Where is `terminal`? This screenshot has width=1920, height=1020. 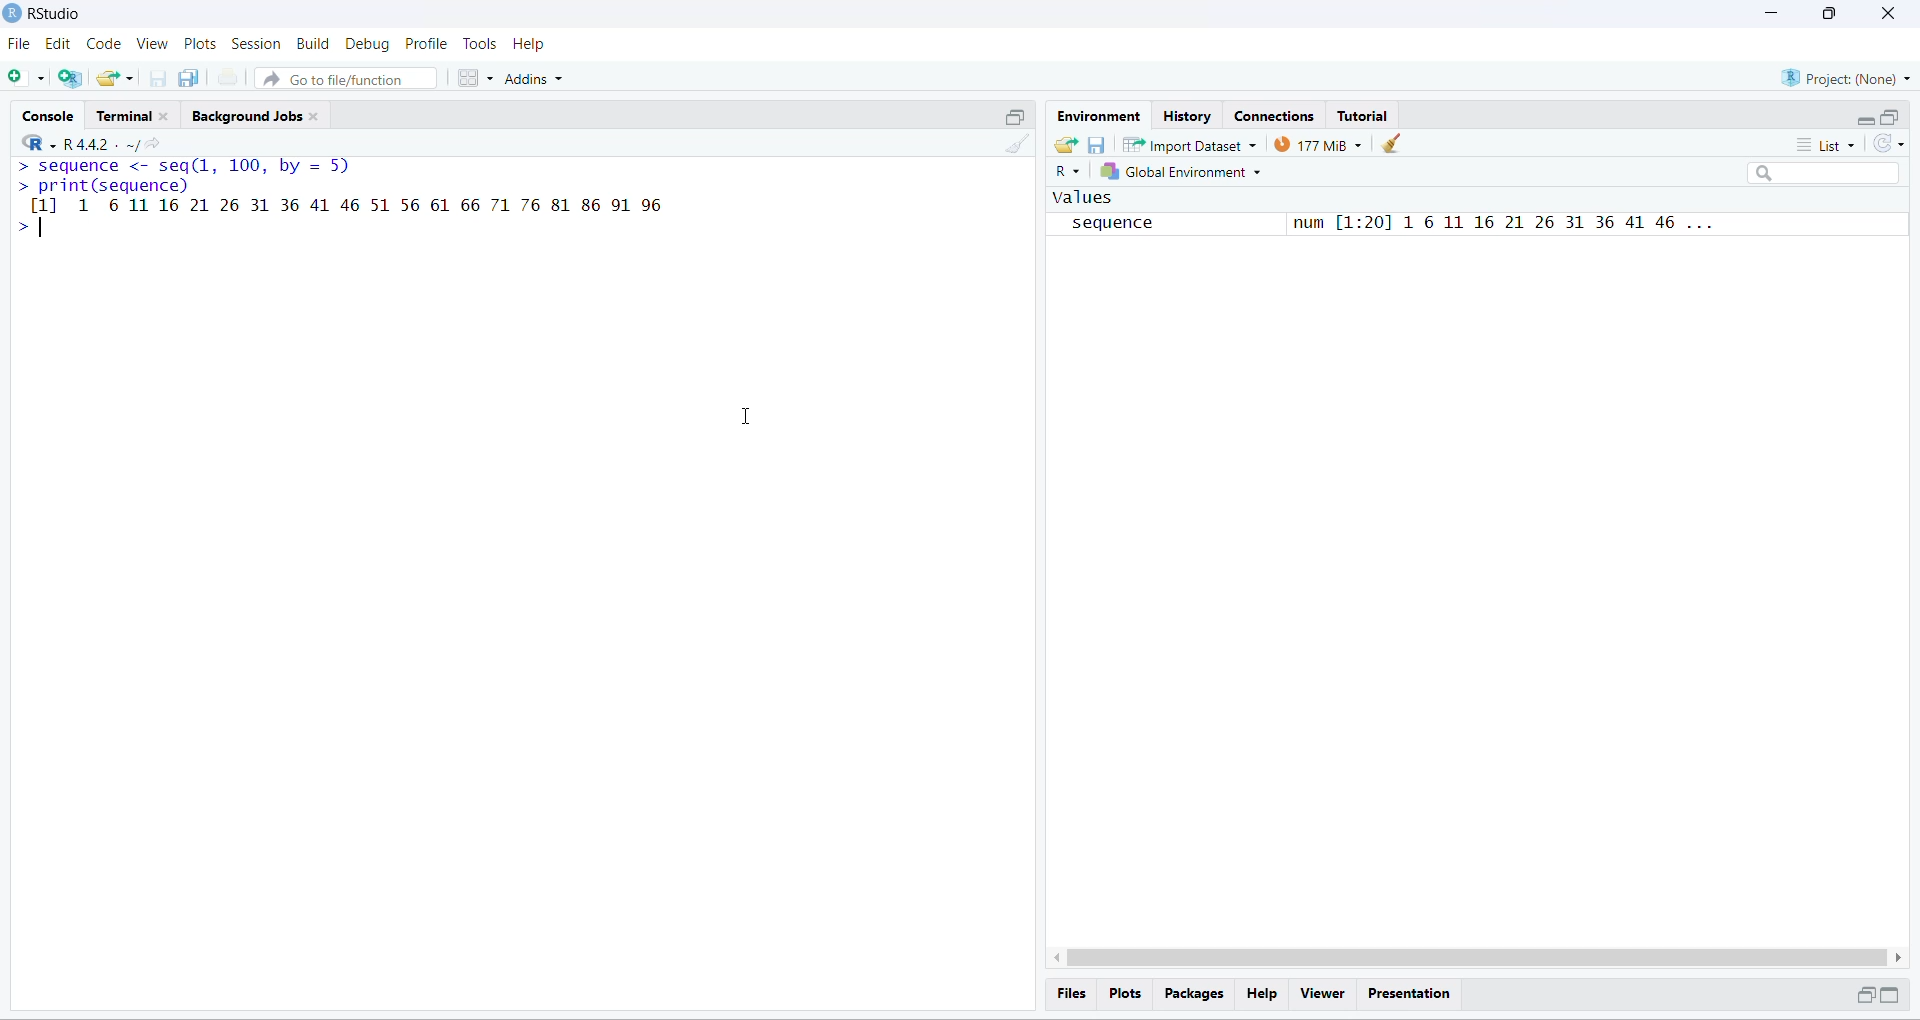 terminal is located at coordinates (124, 115).